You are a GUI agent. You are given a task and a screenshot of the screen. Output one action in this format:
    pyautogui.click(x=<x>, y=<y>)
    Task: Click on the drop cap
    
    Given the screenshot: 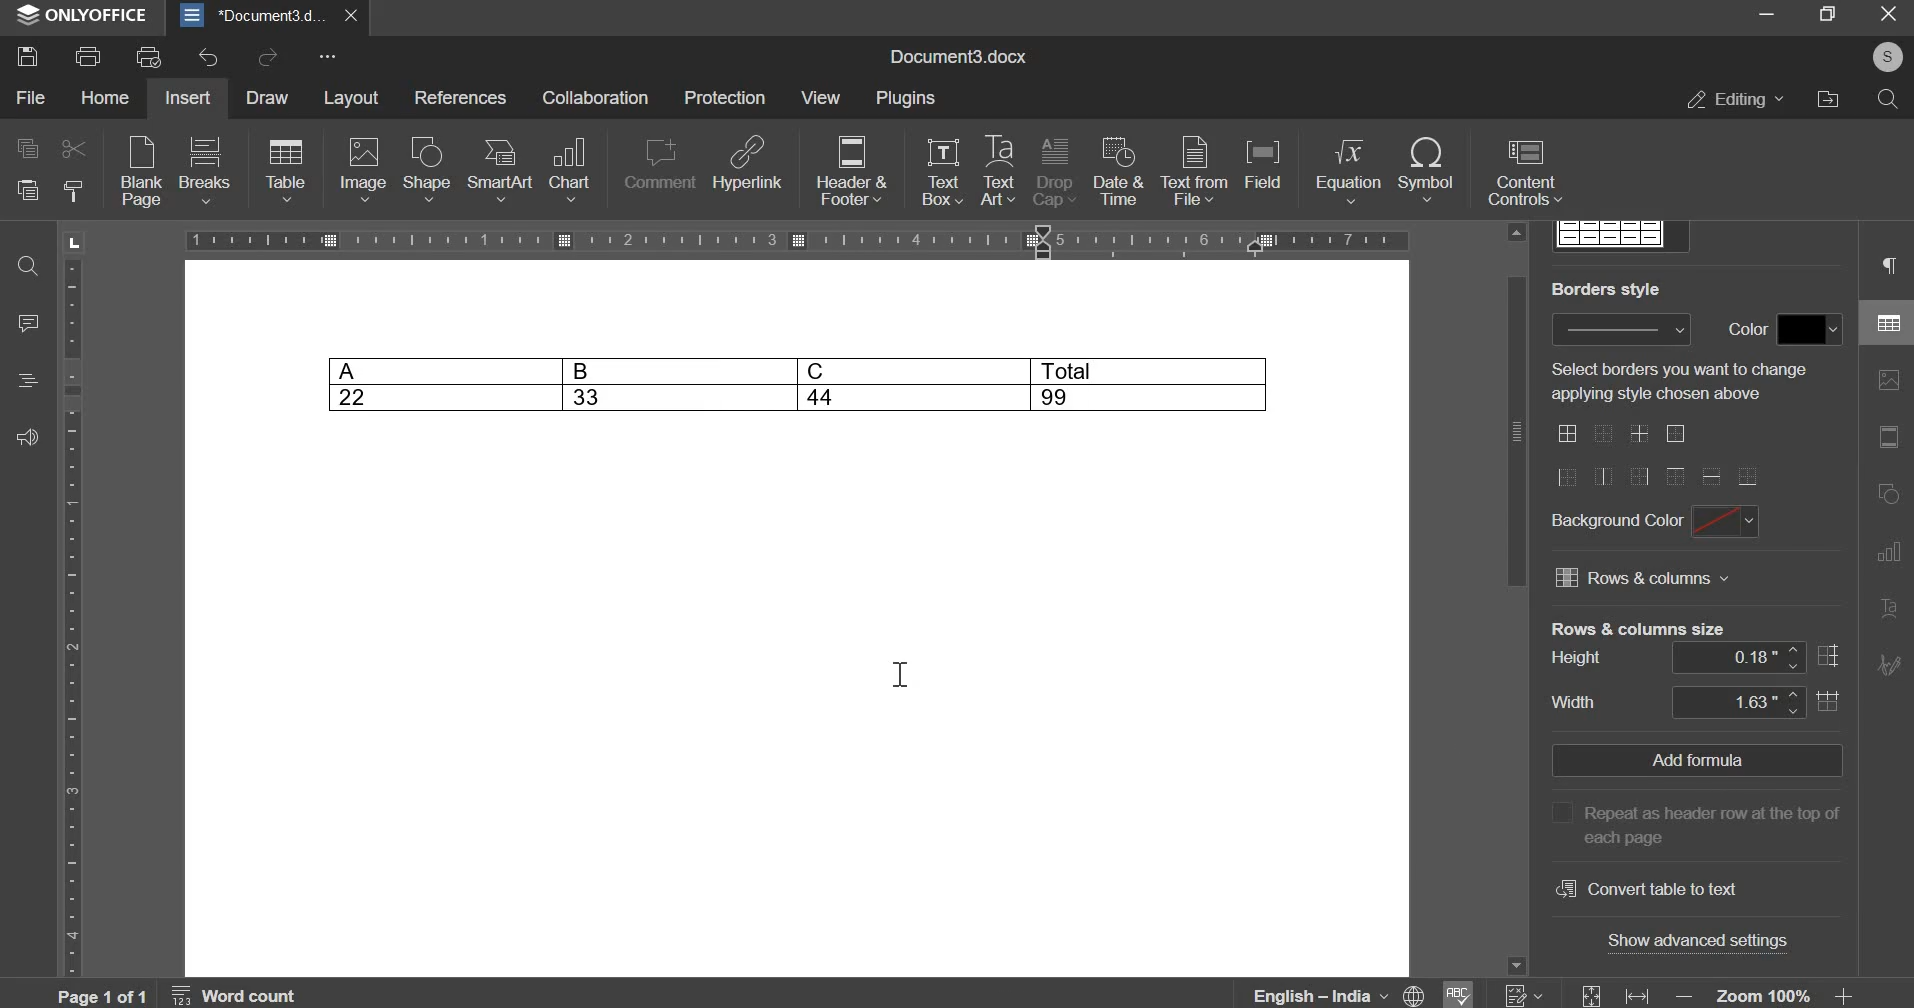 What is the action you would take?
    pyautogui.click(x=1053, y=173)
    